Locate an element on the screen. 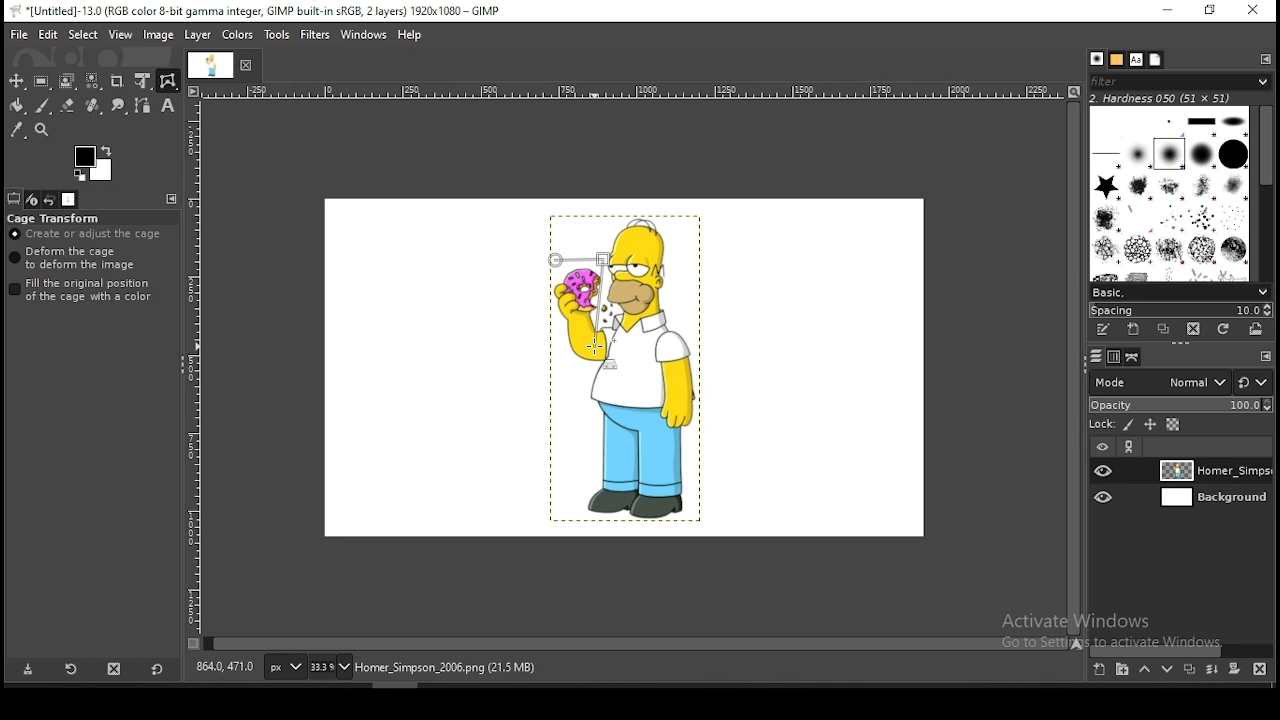 The width and height of the screenshot is (1280, 720). select by color tool is located at coordinates (93, 81).